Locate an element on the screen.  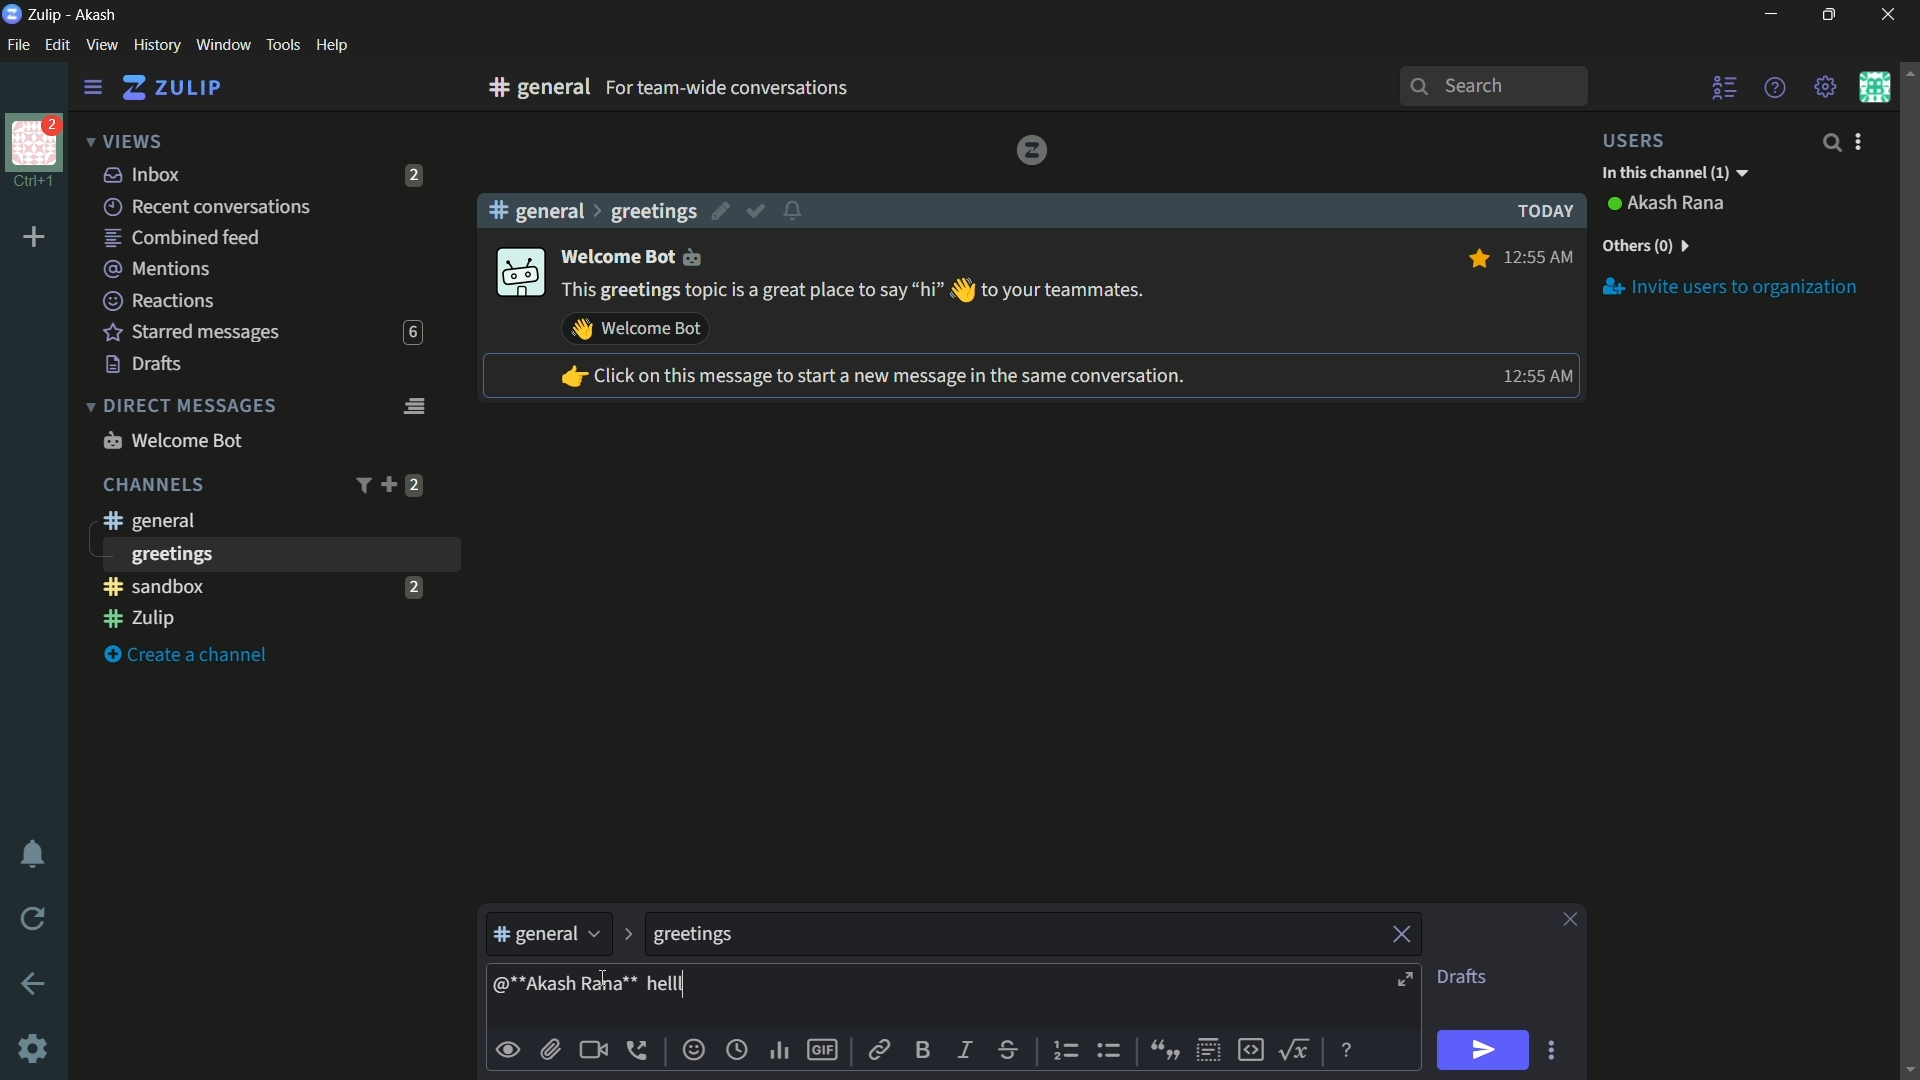
direct message feed is located at coordinates (413, 404).